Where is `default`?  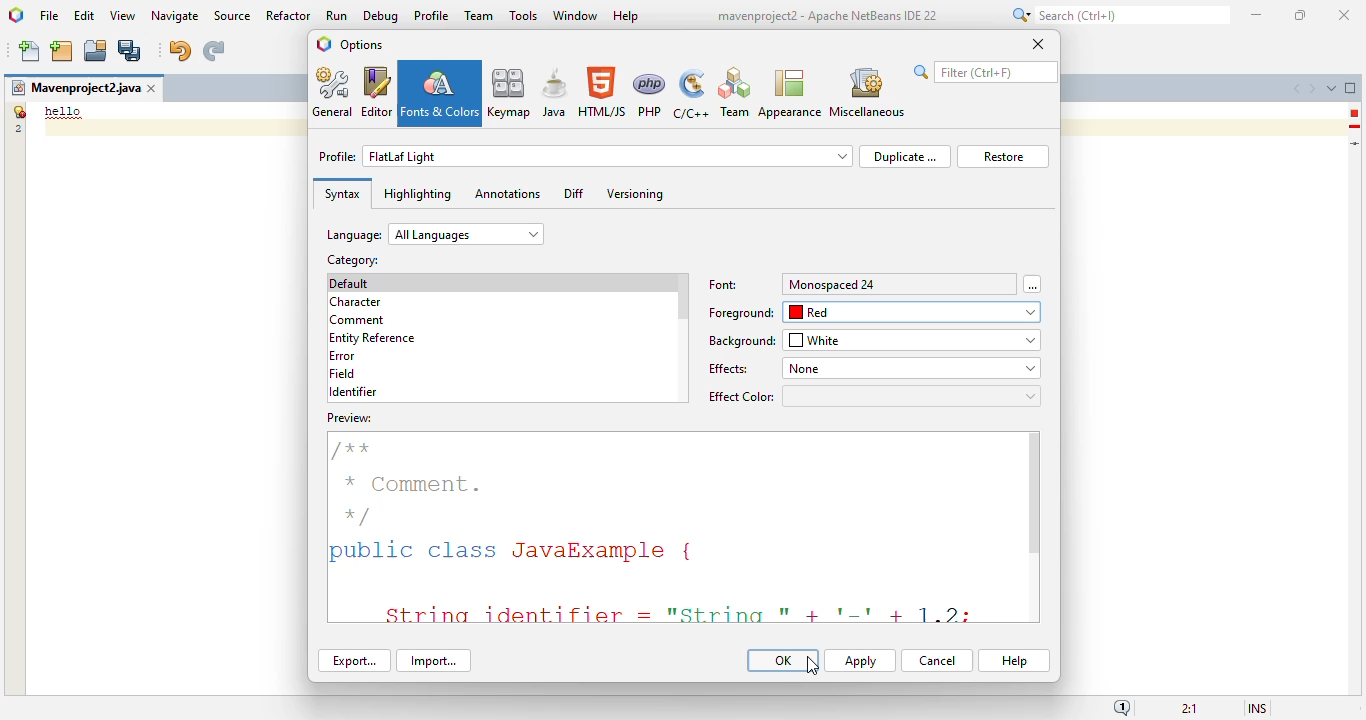
default is located at coordinates (350, 283).